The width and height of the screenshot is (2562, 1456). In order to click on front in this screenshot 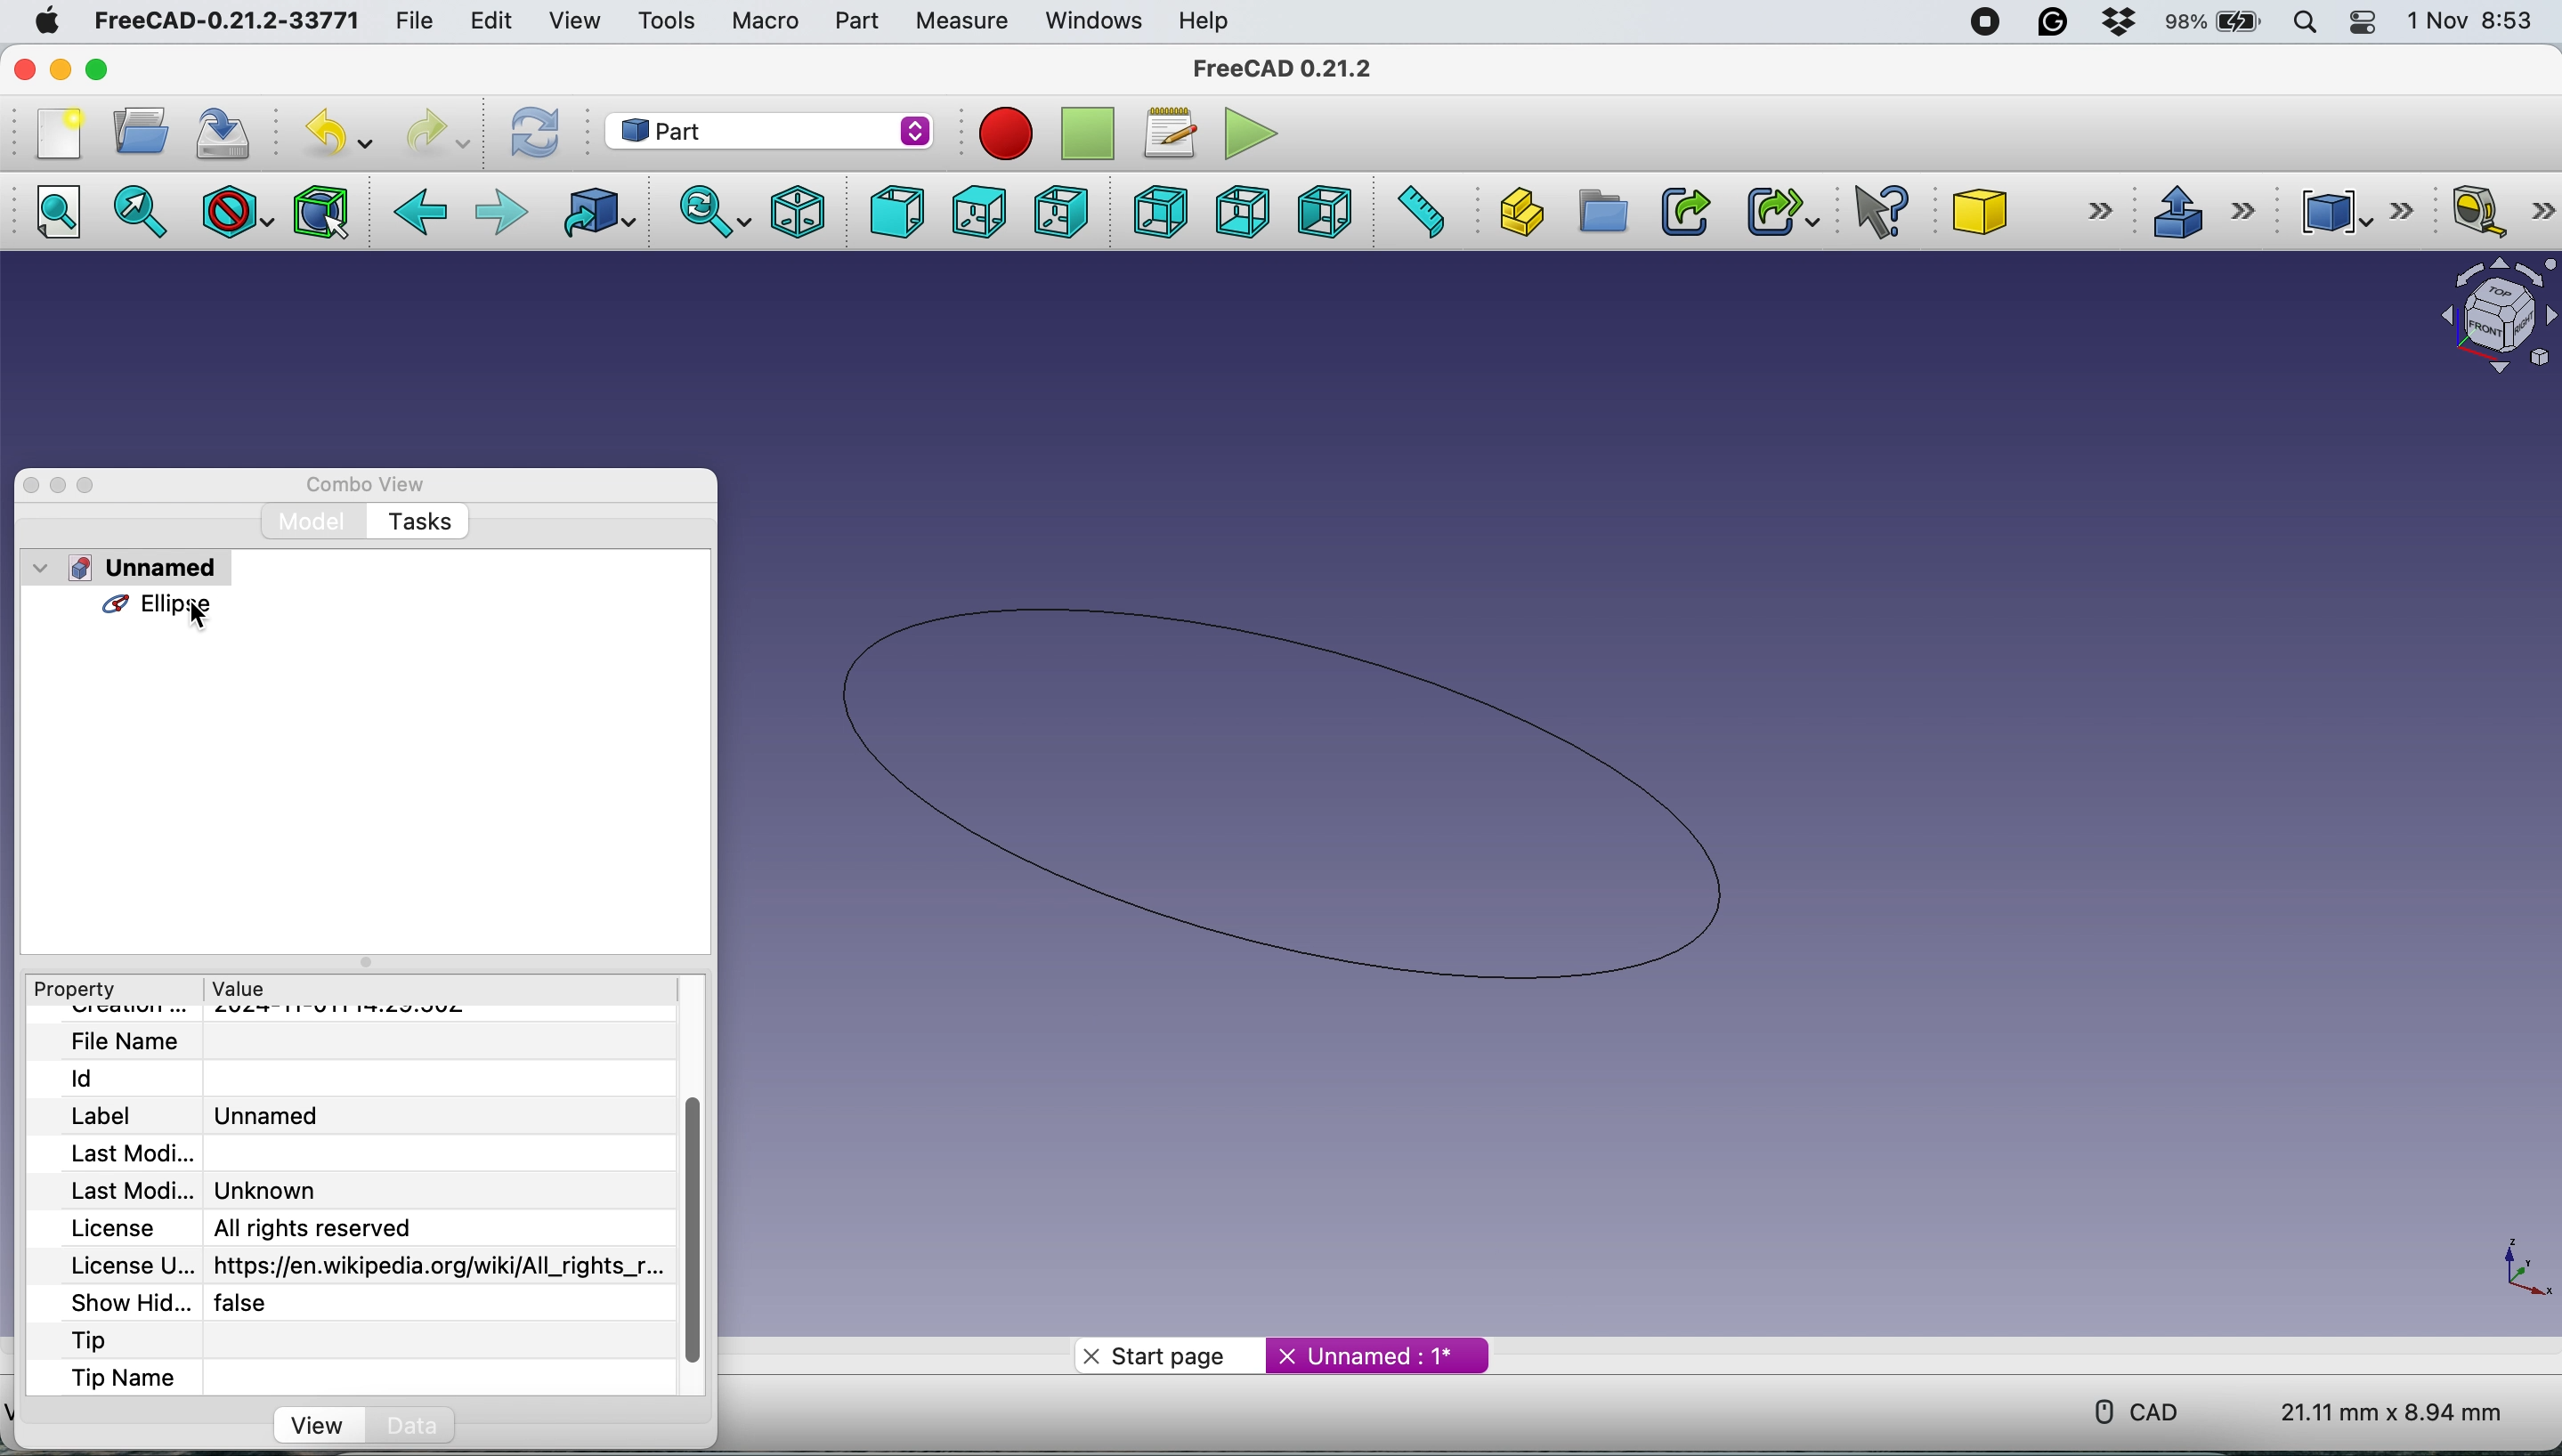, I will do `click(900, 214)`.